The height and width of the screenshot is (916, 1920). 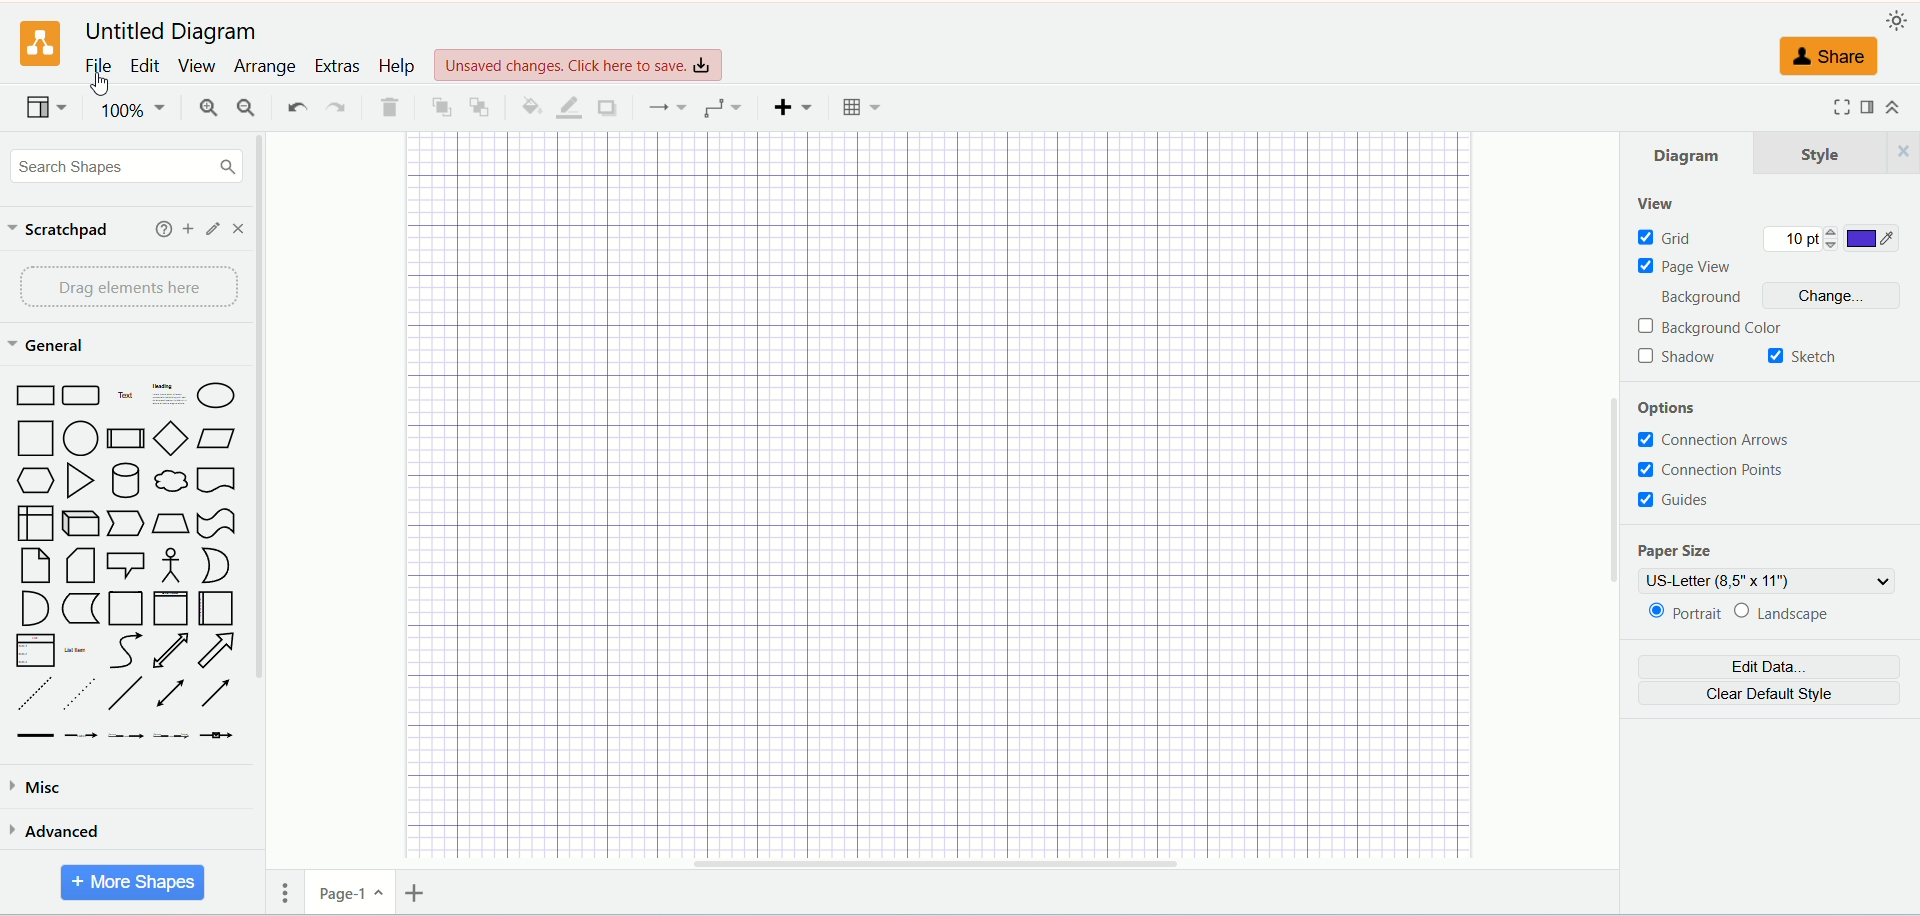 What do you see at coordinates (1713, 328) in the screenshot?
I see `background color` at bounding box center [1713, 328].